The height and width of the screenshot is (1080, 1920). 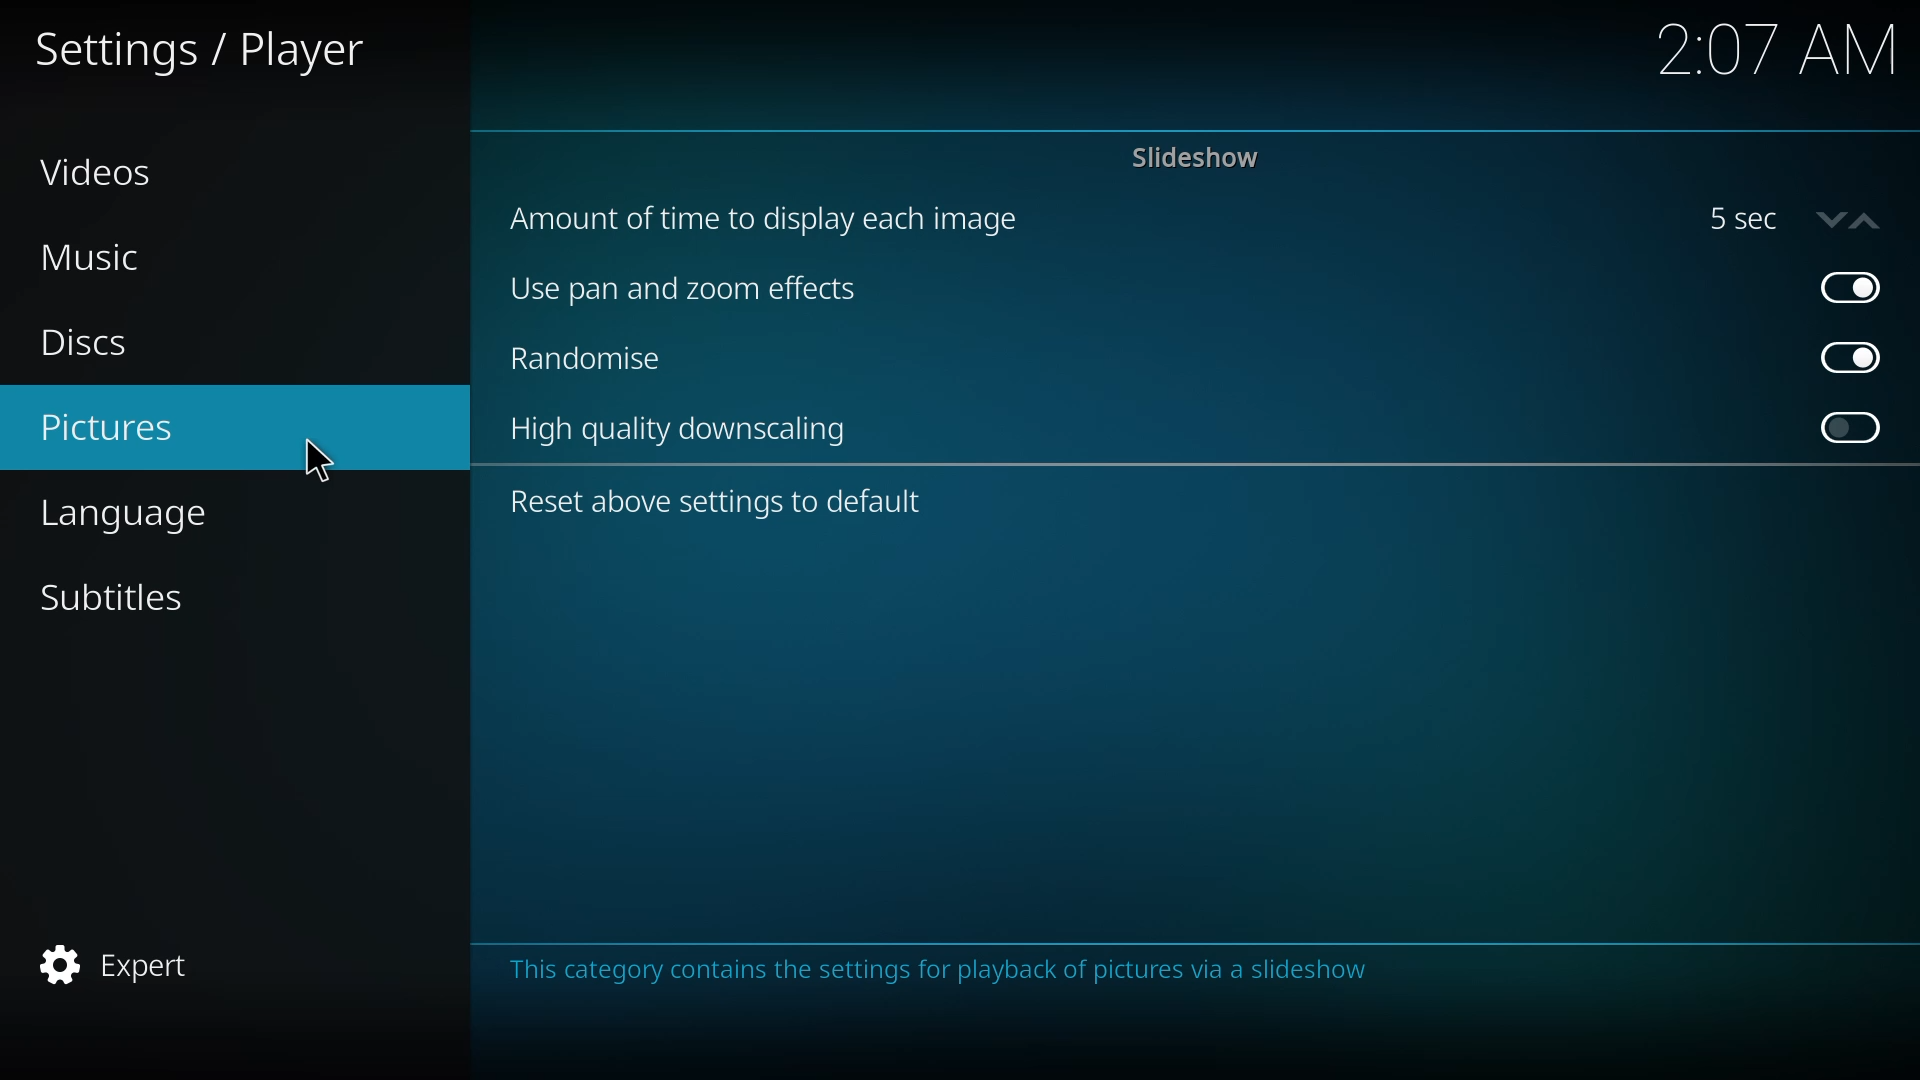 What do you see at coordinates (93, 257) in the screenshot?
I see `music` at bounding box center [93, 257].